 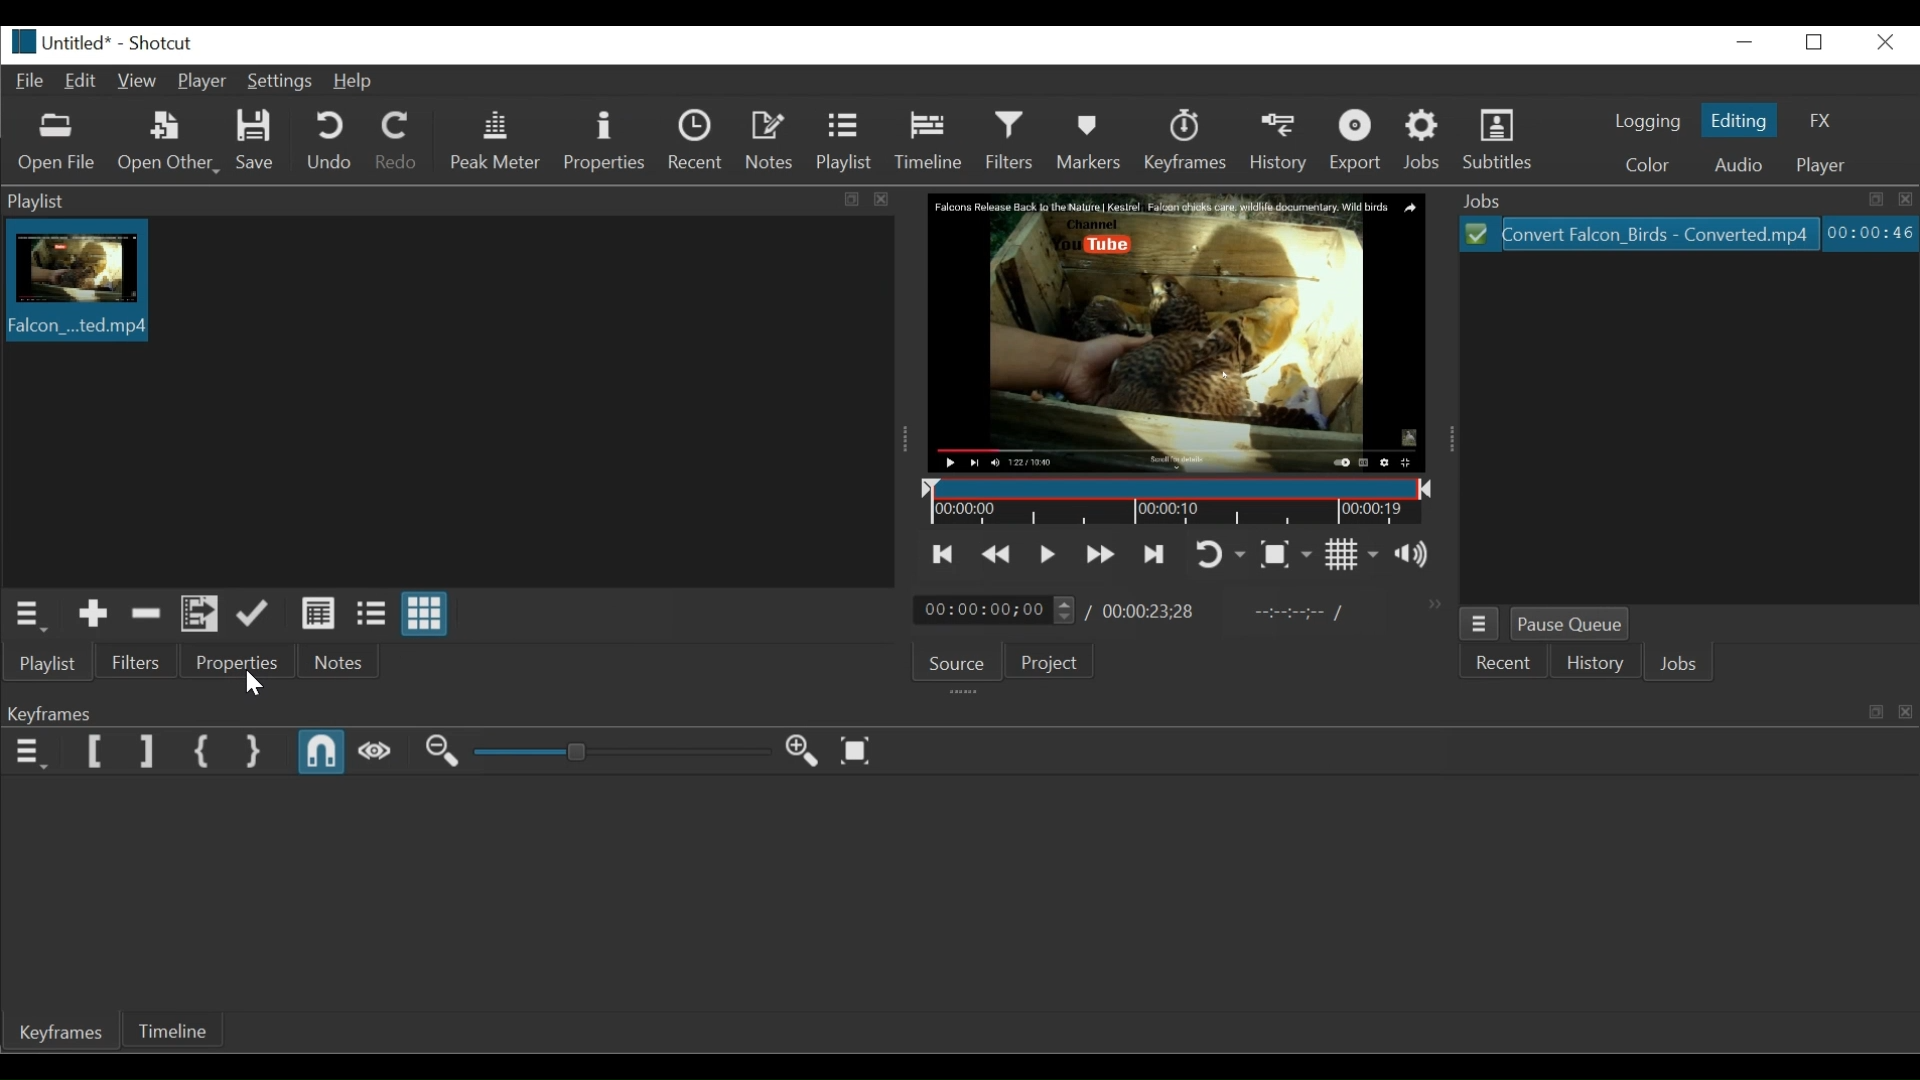 What do you see at coordinates (1594, 664) in the screenshot?
I see `History` at bounding box center [1594, 664].